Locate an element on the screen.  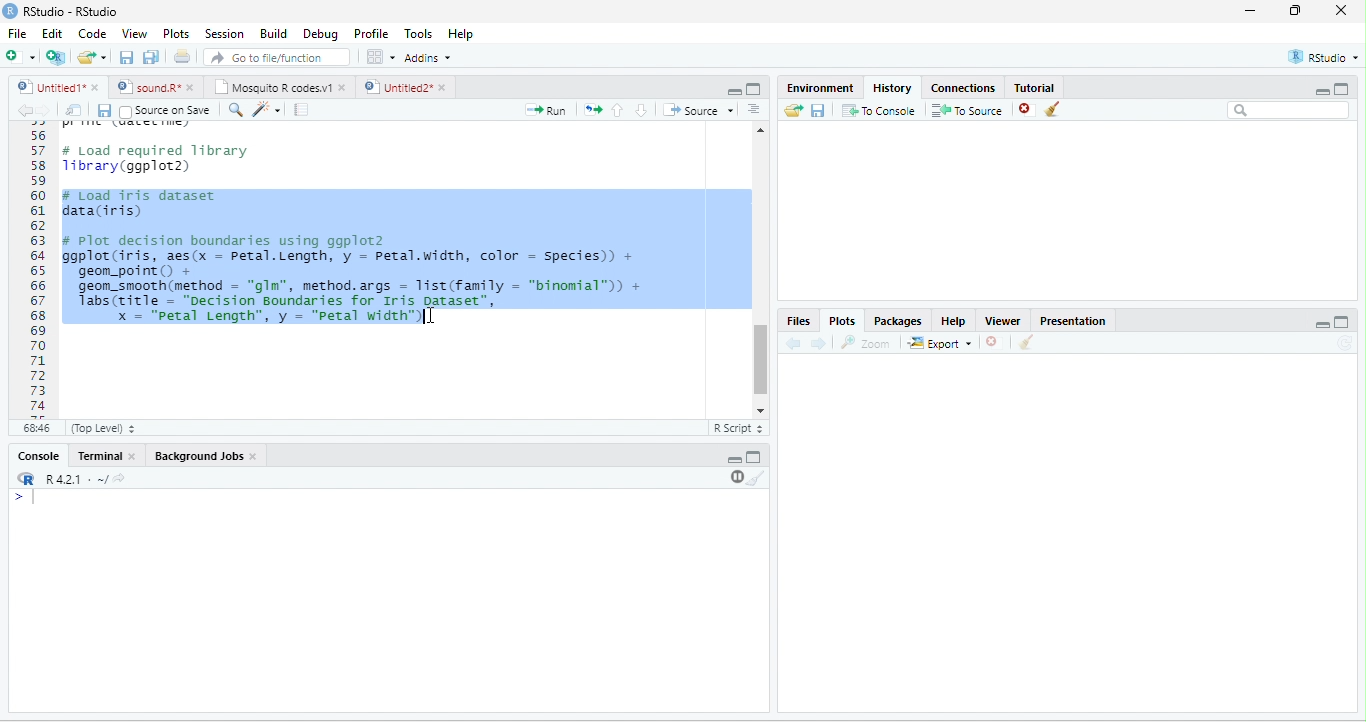
Console is located at coordinates (38, 455).